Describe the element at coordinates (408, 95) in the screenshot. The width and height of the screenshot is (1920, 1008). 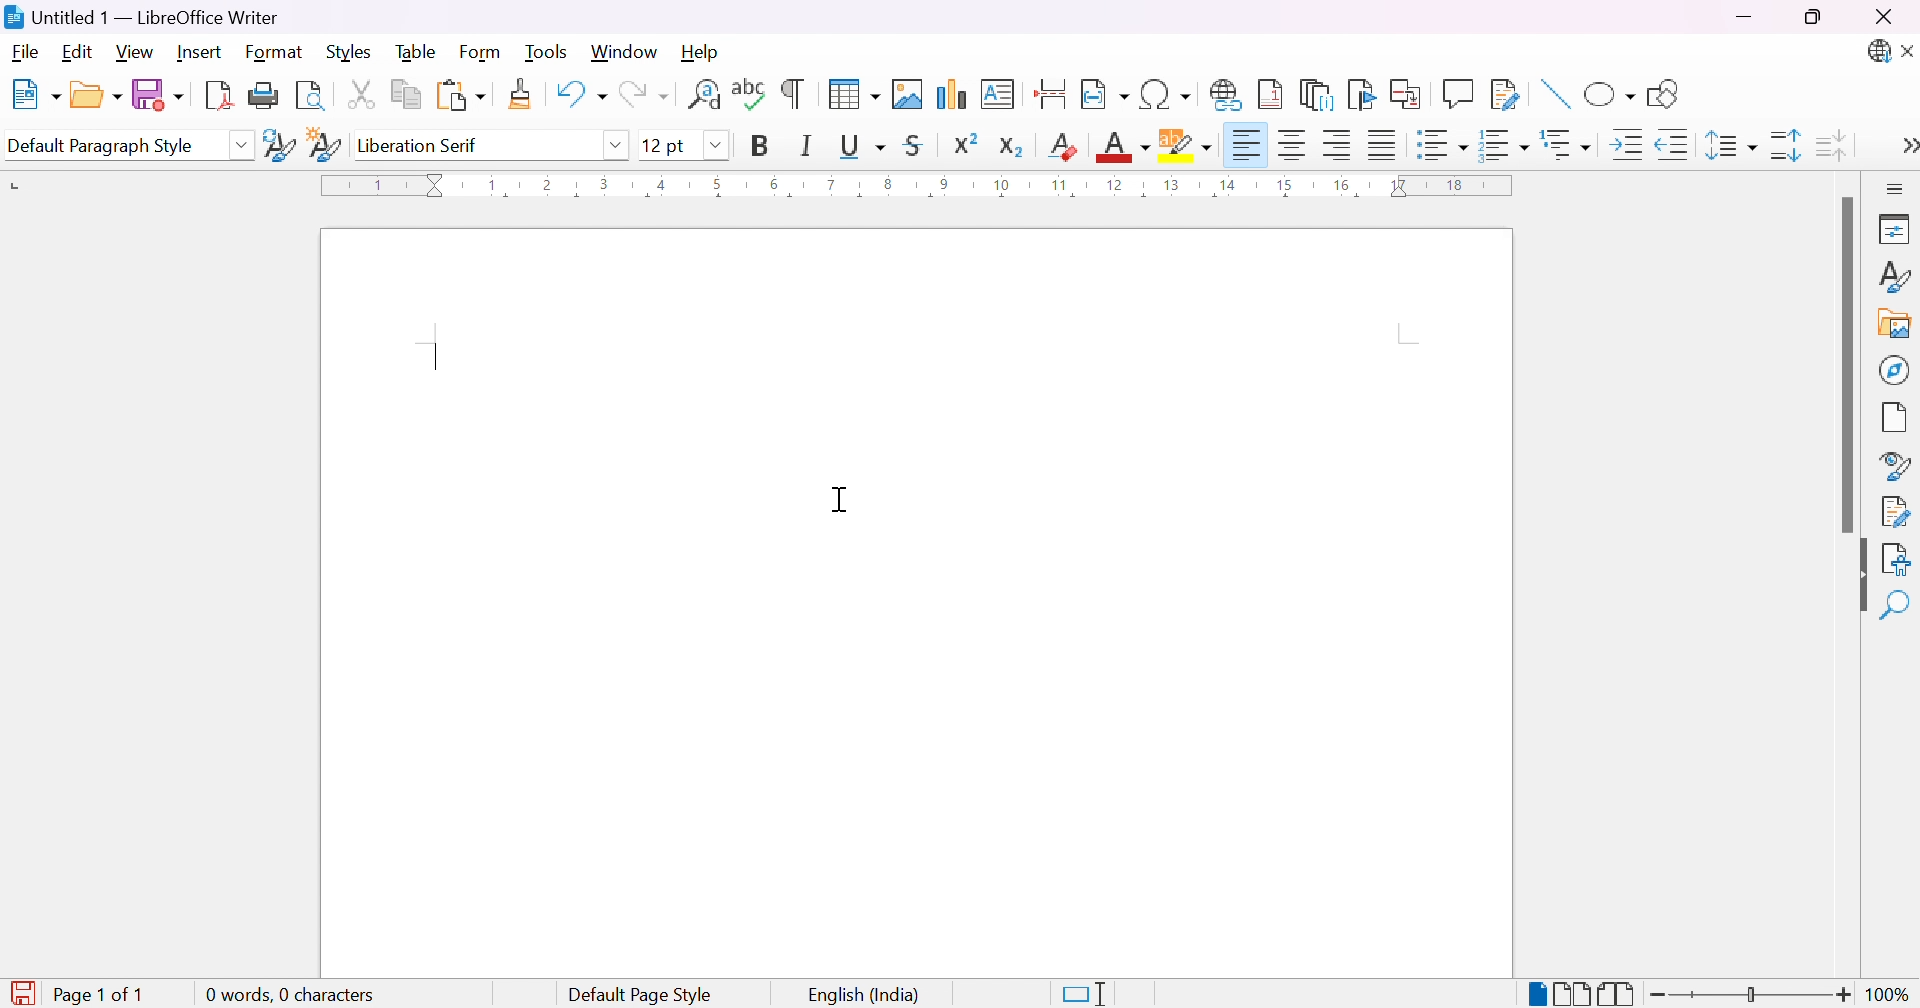
I see `Copy` at that location.